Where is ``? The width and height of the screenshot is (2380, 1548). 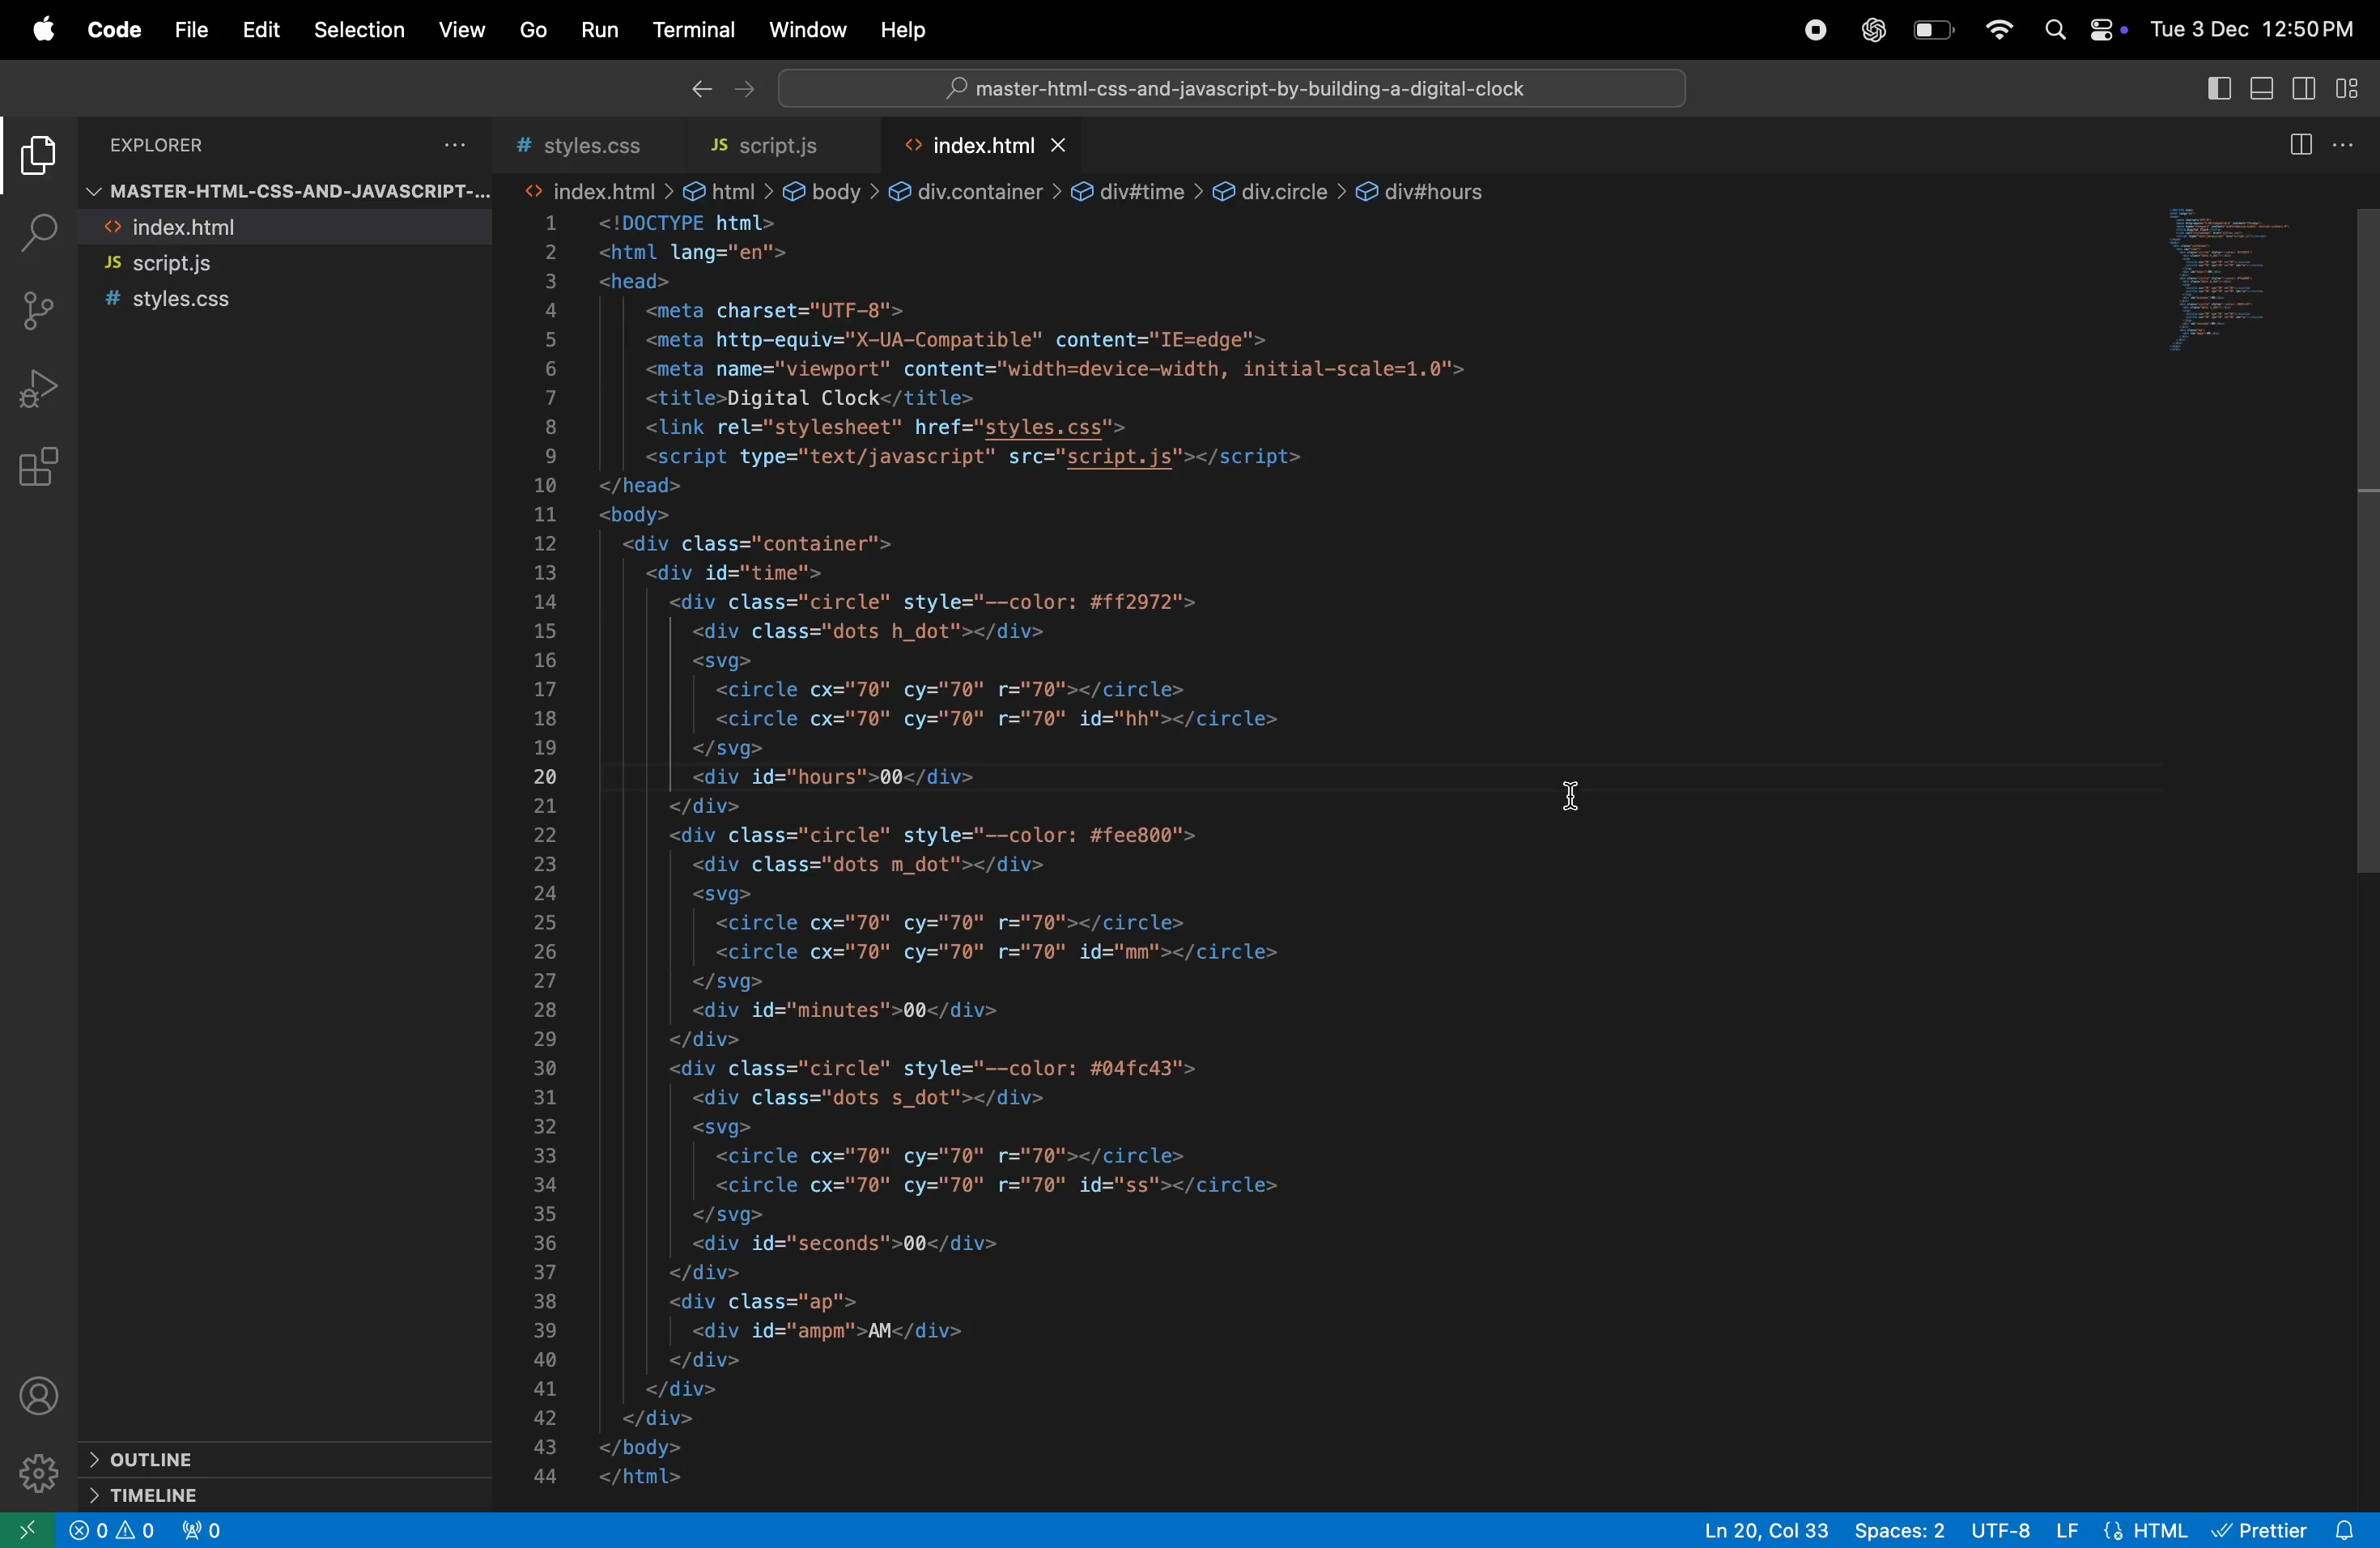
 is located at coordinates (1870, 1534).